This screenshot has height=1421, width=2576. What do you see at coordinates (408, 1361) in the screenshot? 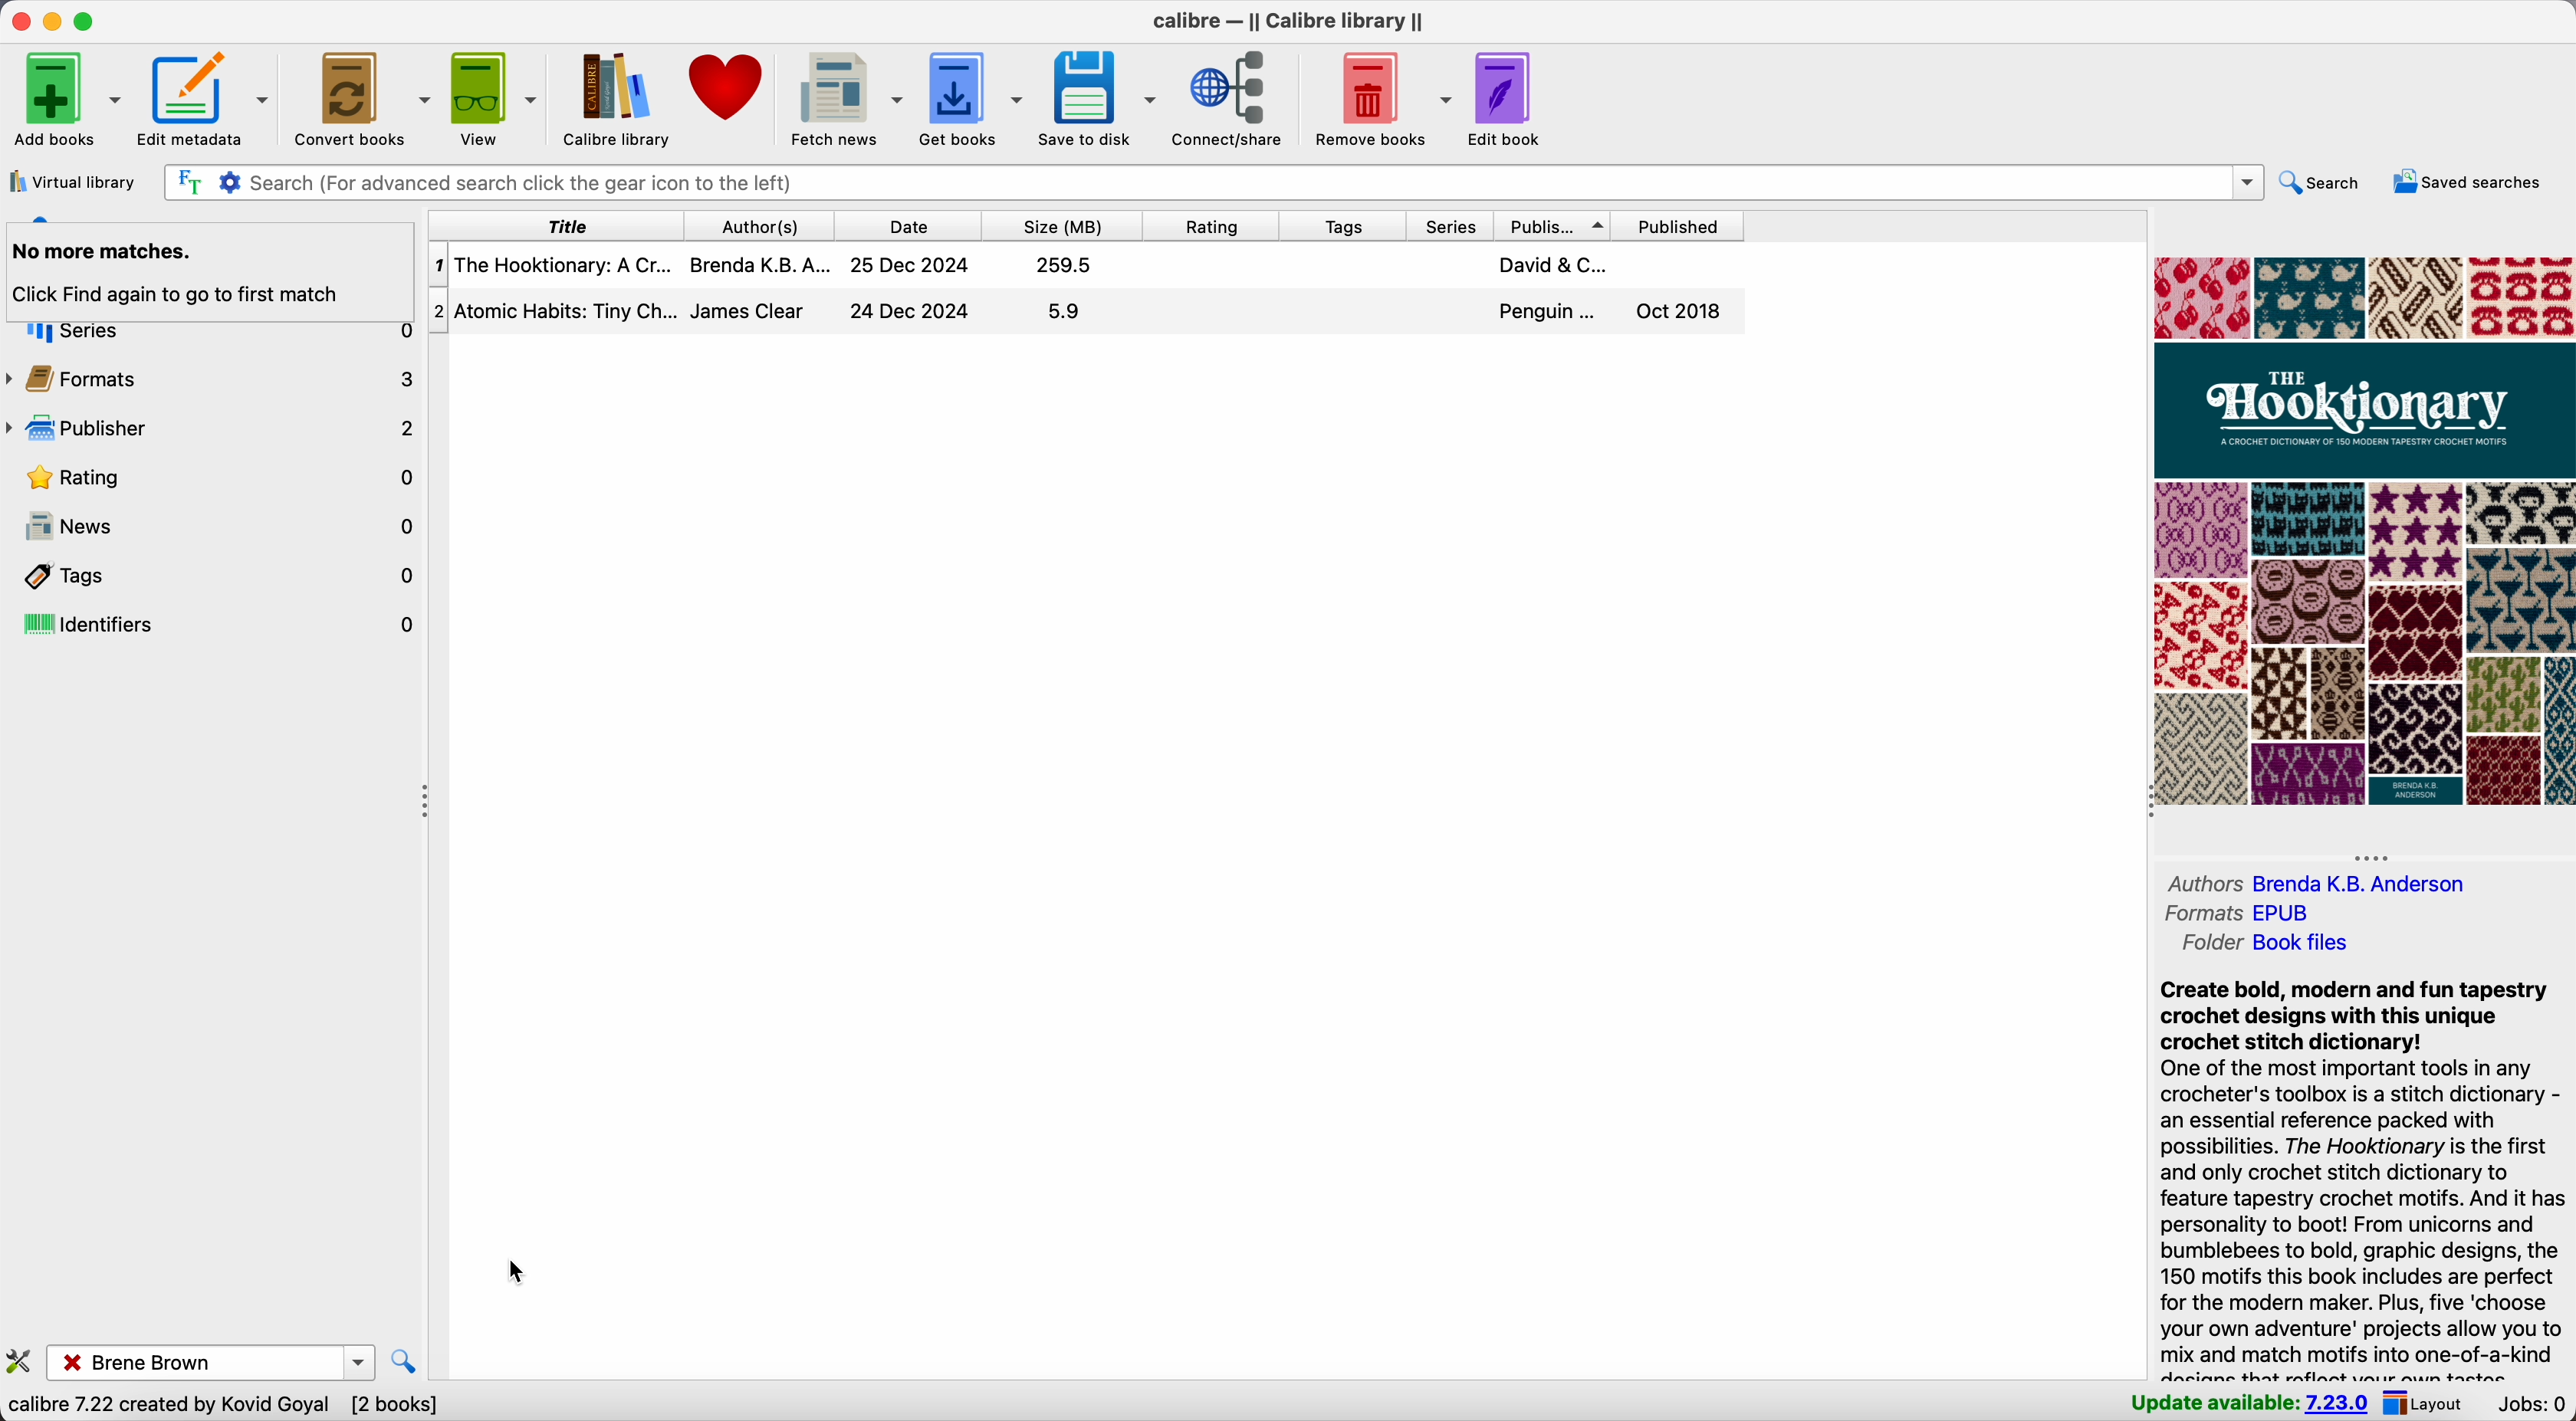
I see `find` at bounding box center [408, 1361].